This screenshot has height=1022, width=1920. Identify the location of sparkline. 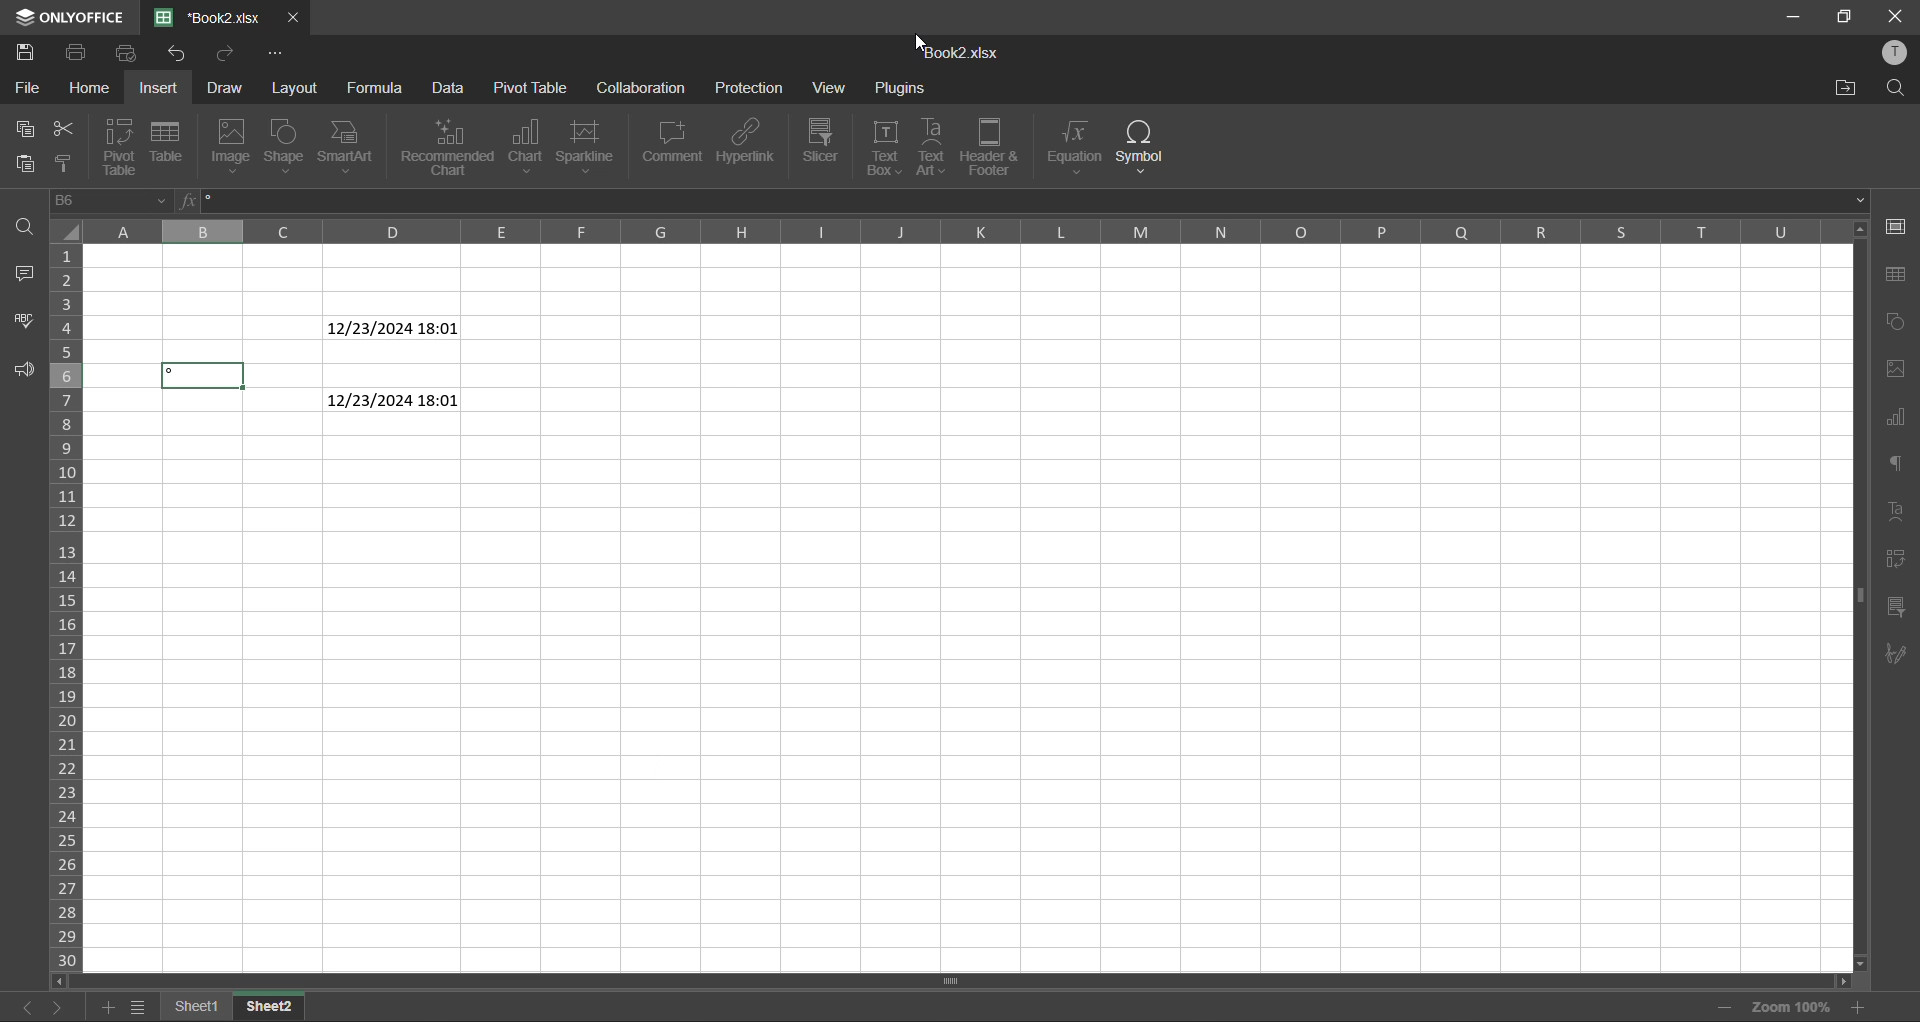
(591, 149).